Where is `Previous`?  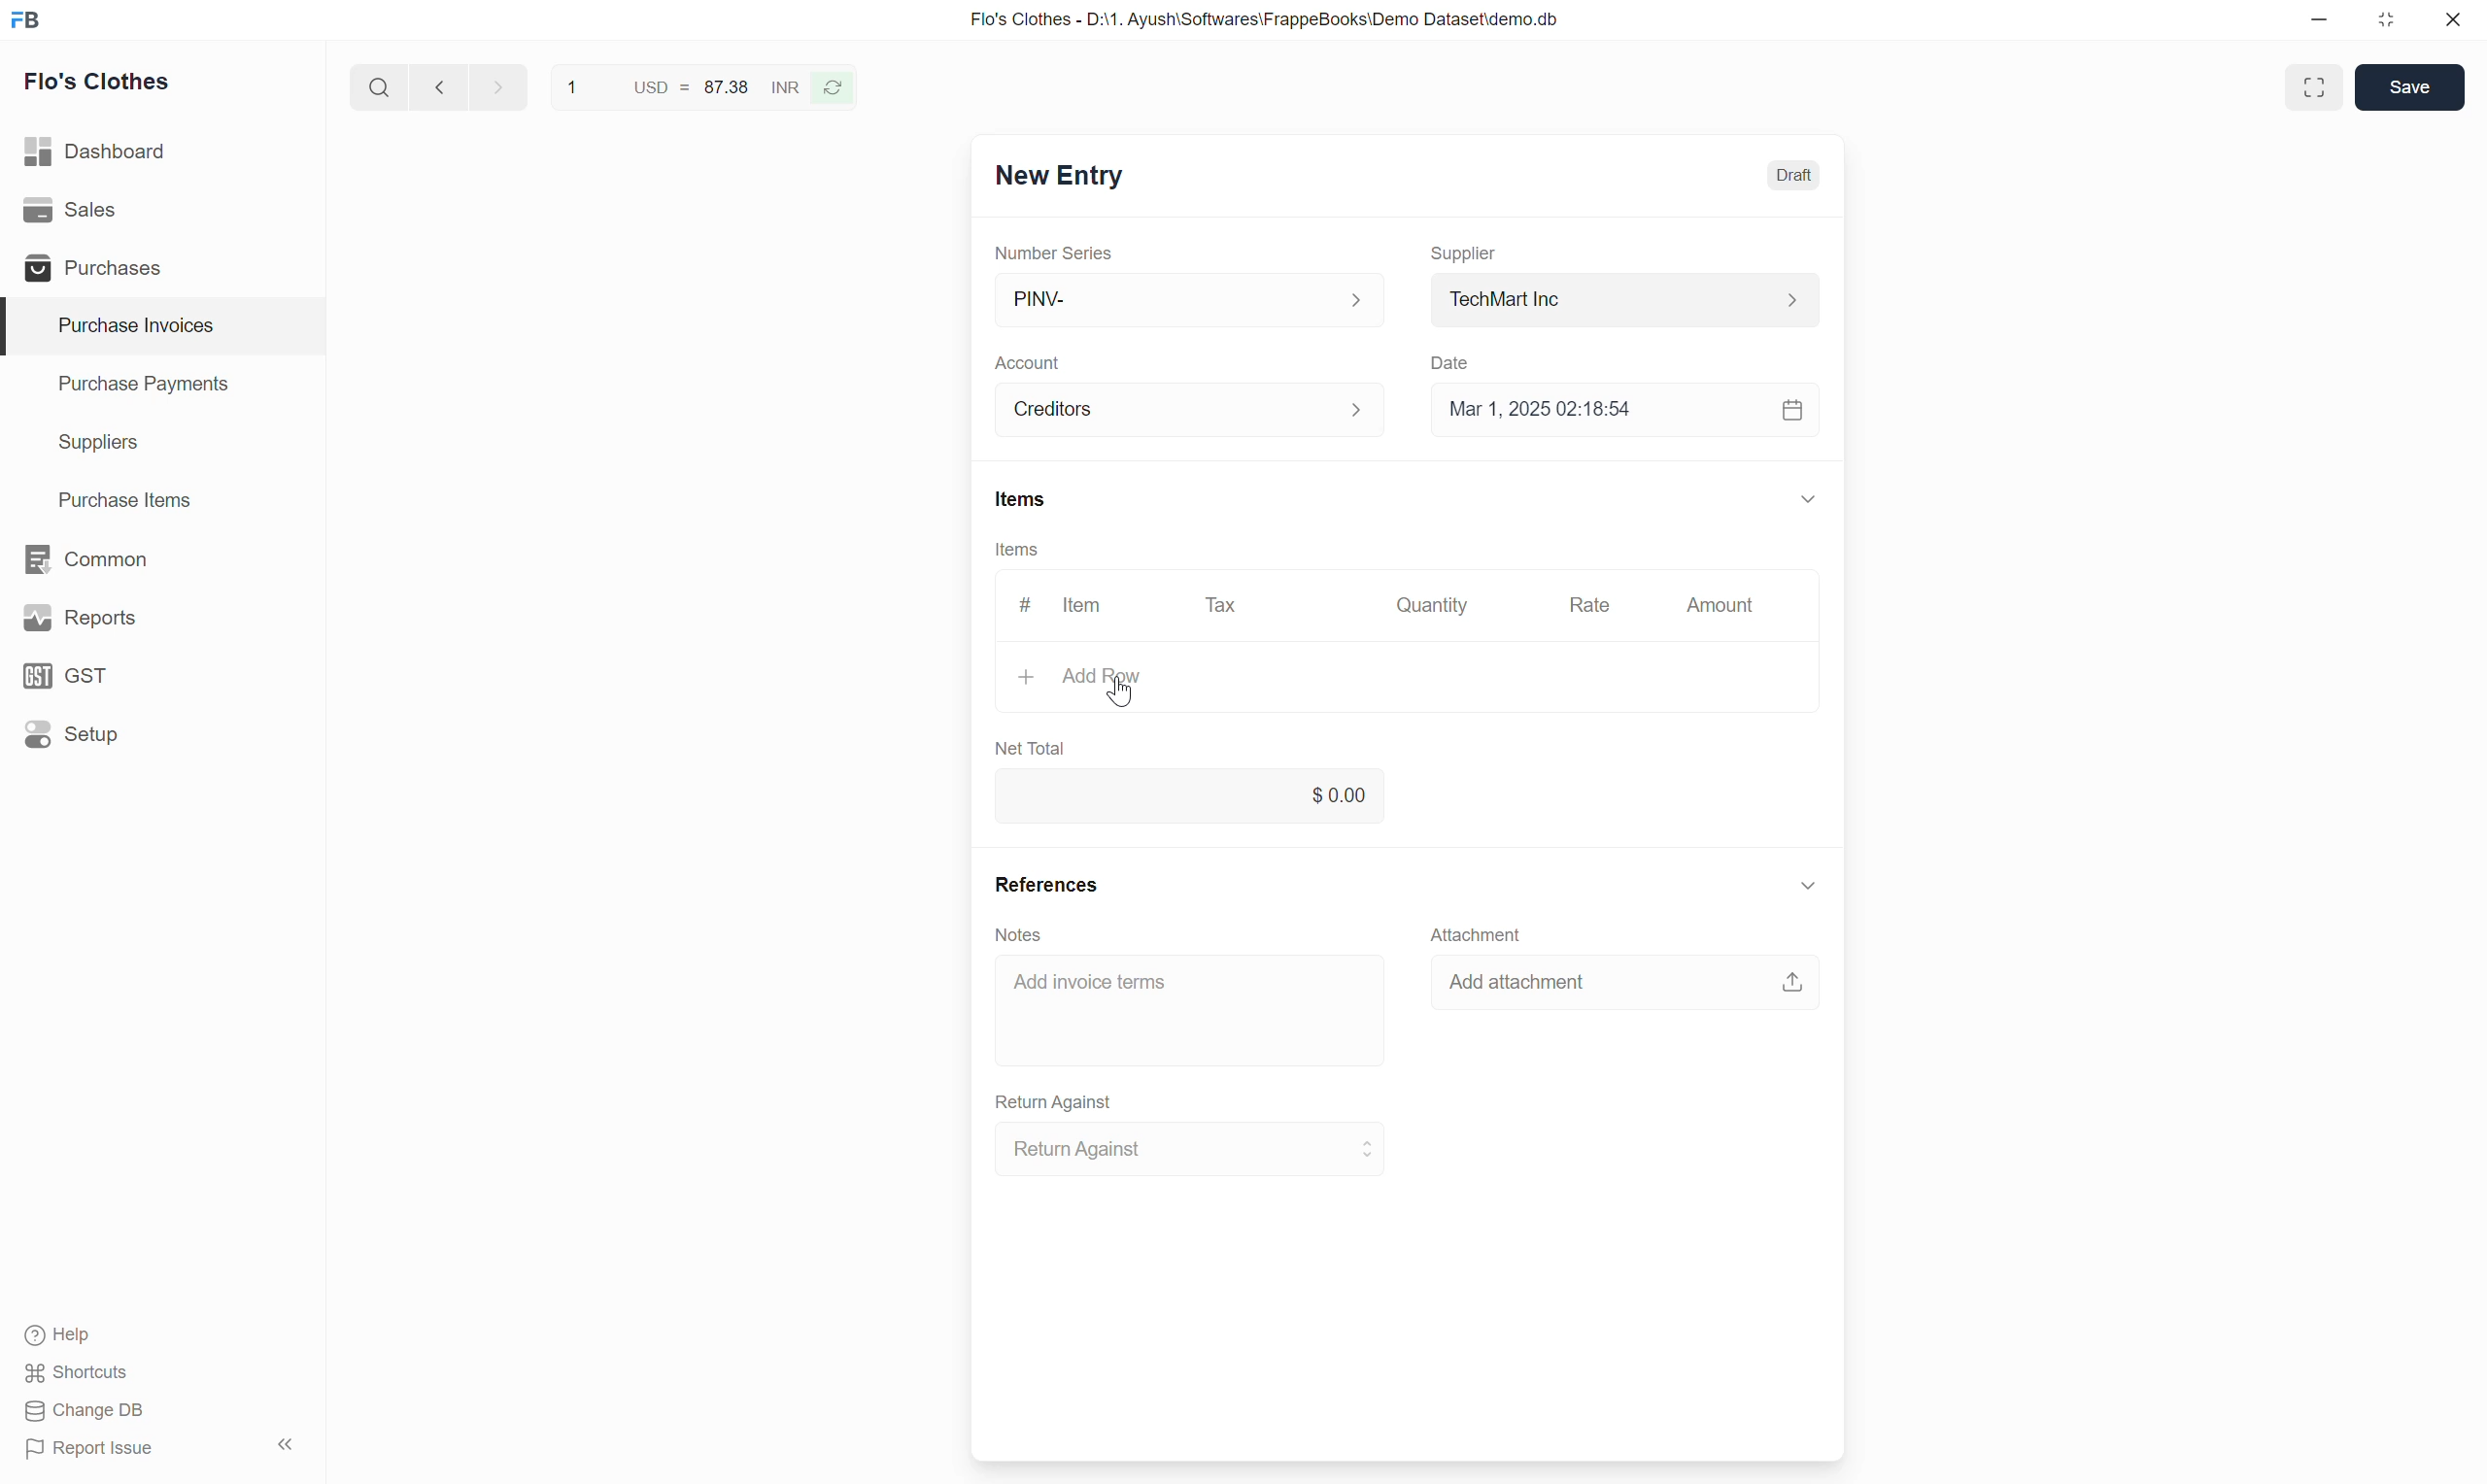
Previous is located at coordinates (440, 86).